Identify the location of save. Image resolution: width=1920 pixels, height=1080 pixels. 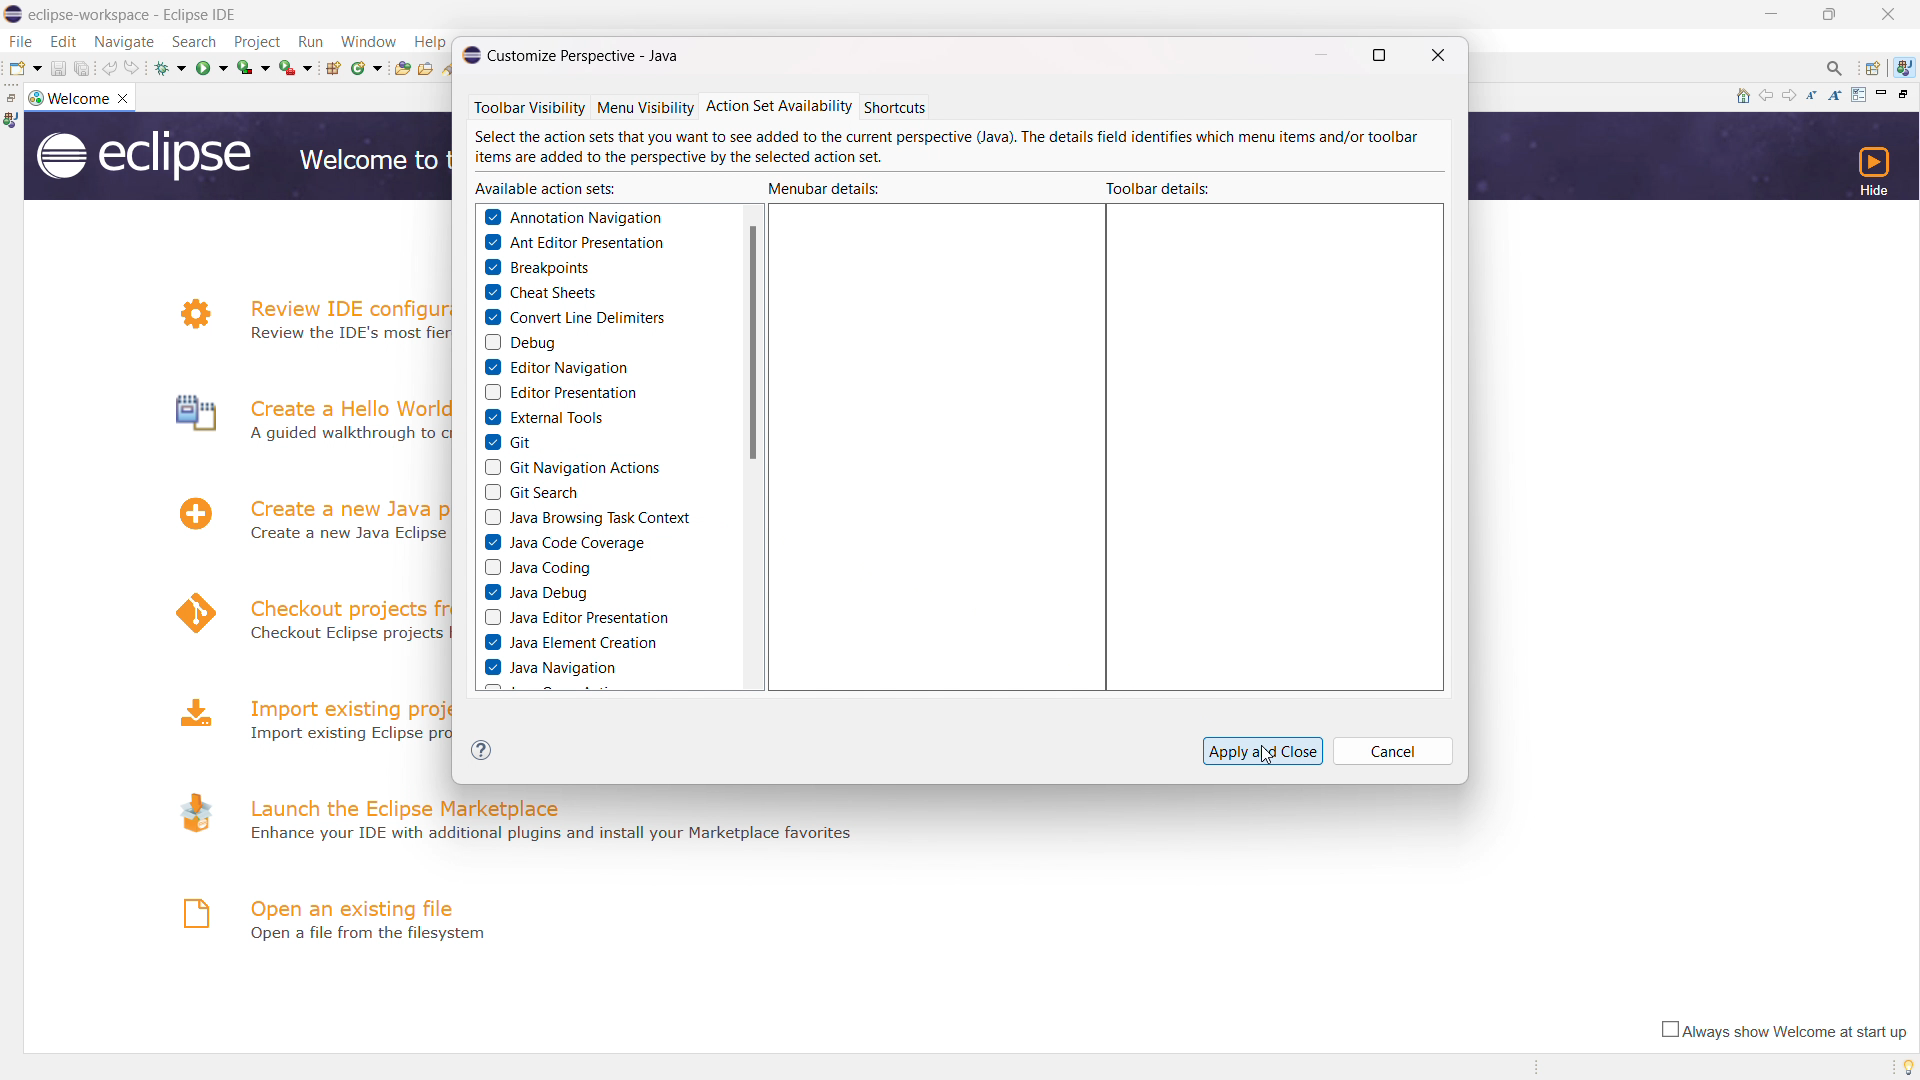
(57, 68).